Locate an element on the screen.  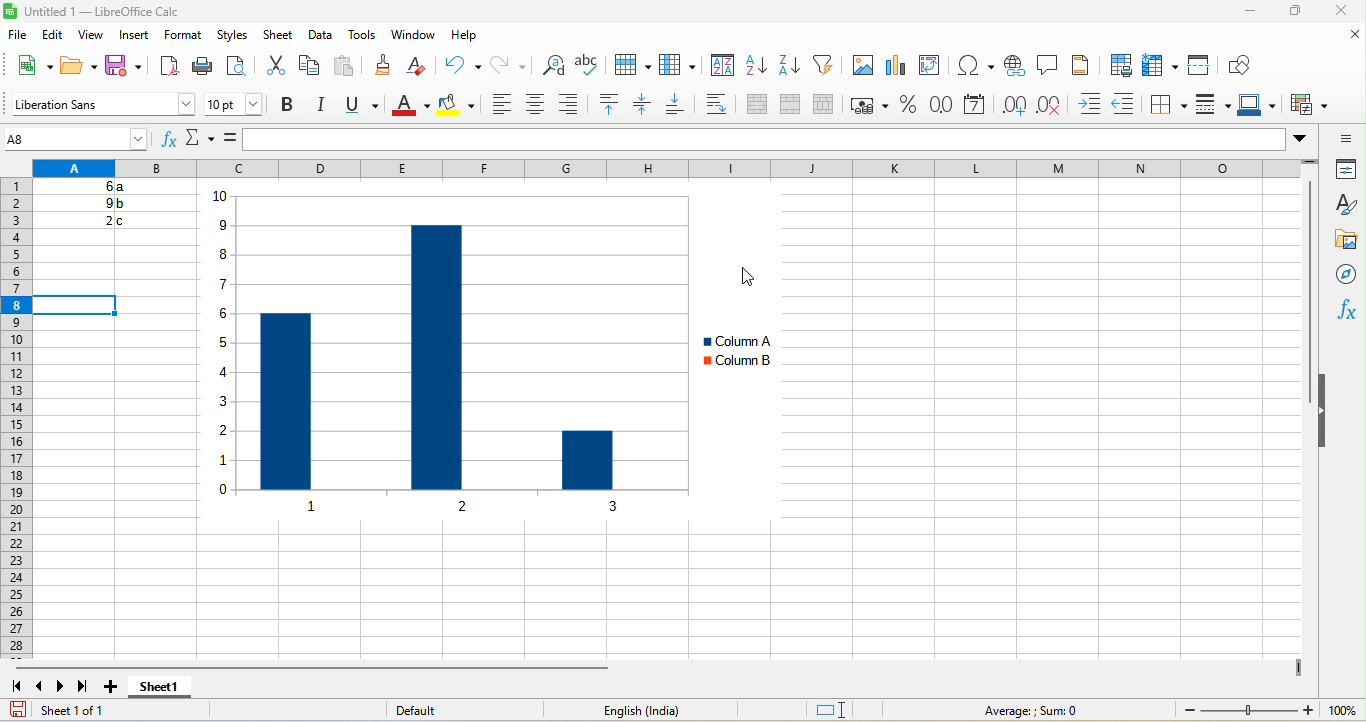
sort descending is located at coordinates (794, 68).